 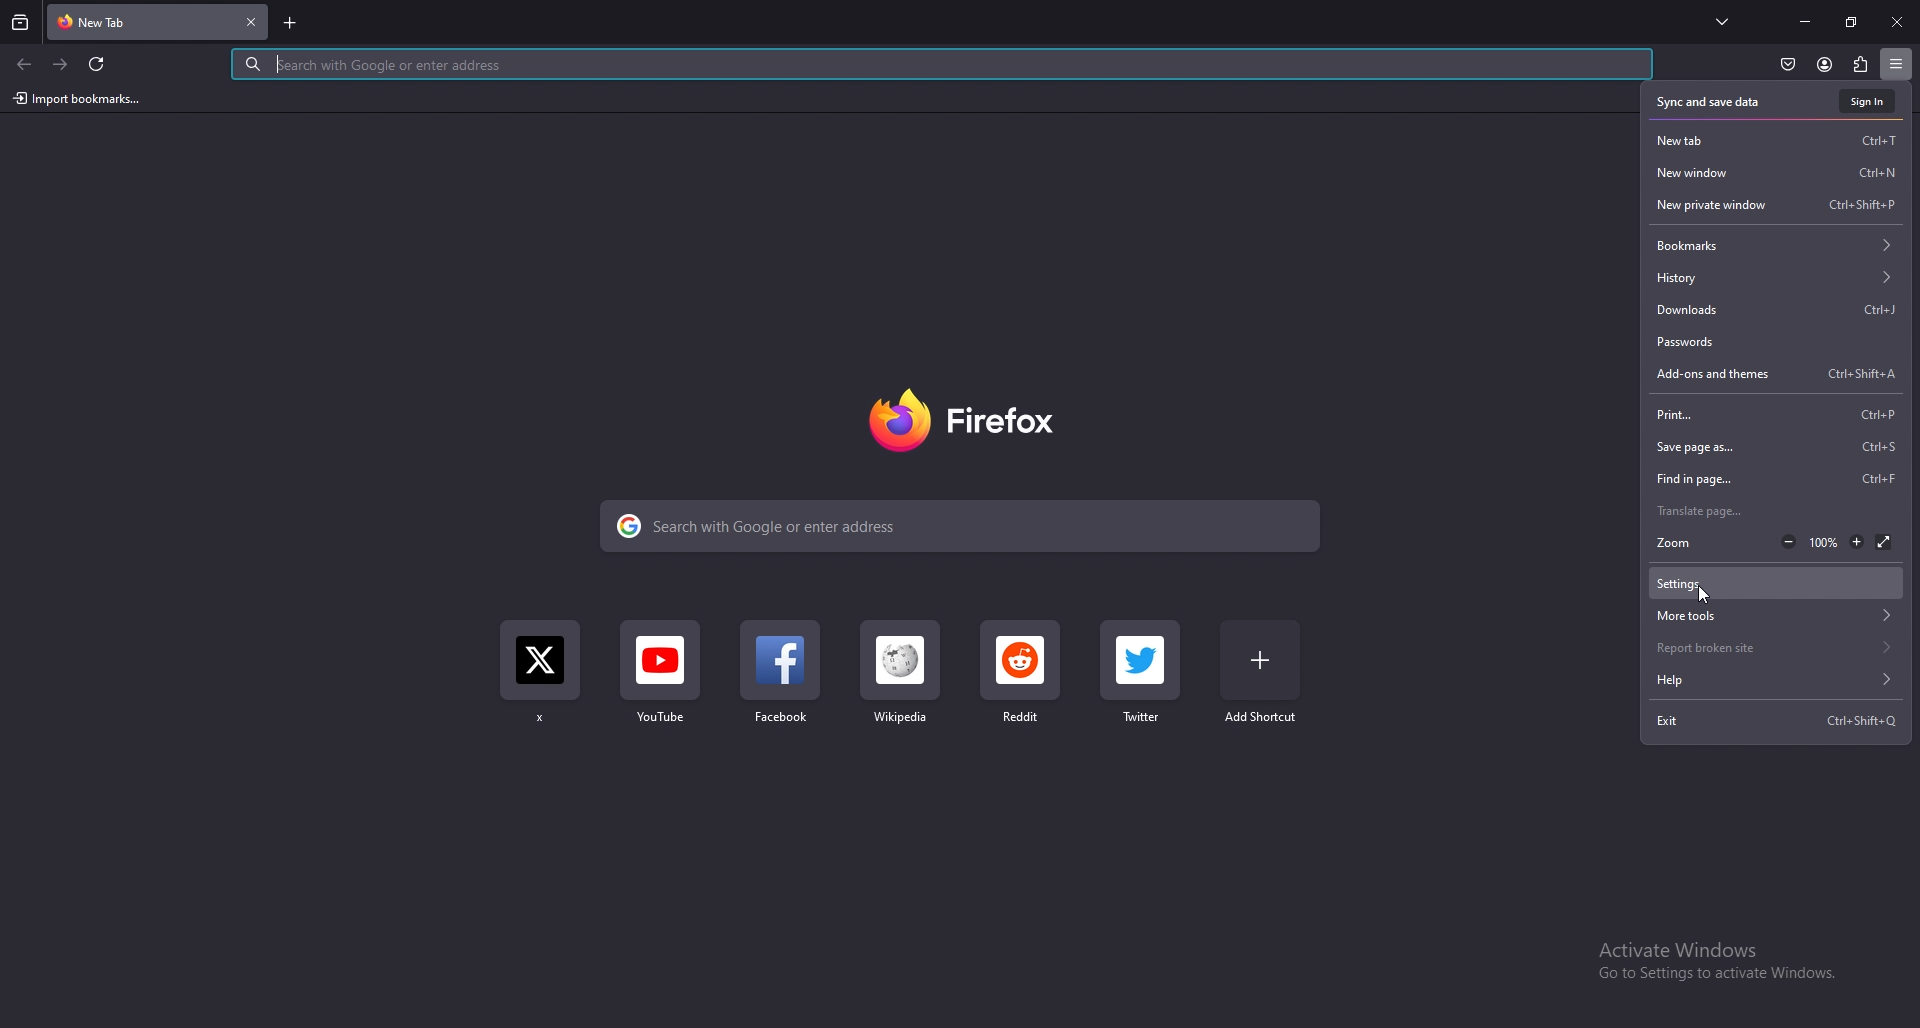 What do you see at coordinates (1022, 679) in the screenshot?
I see `reddit` at bounding box center [1022, 679].